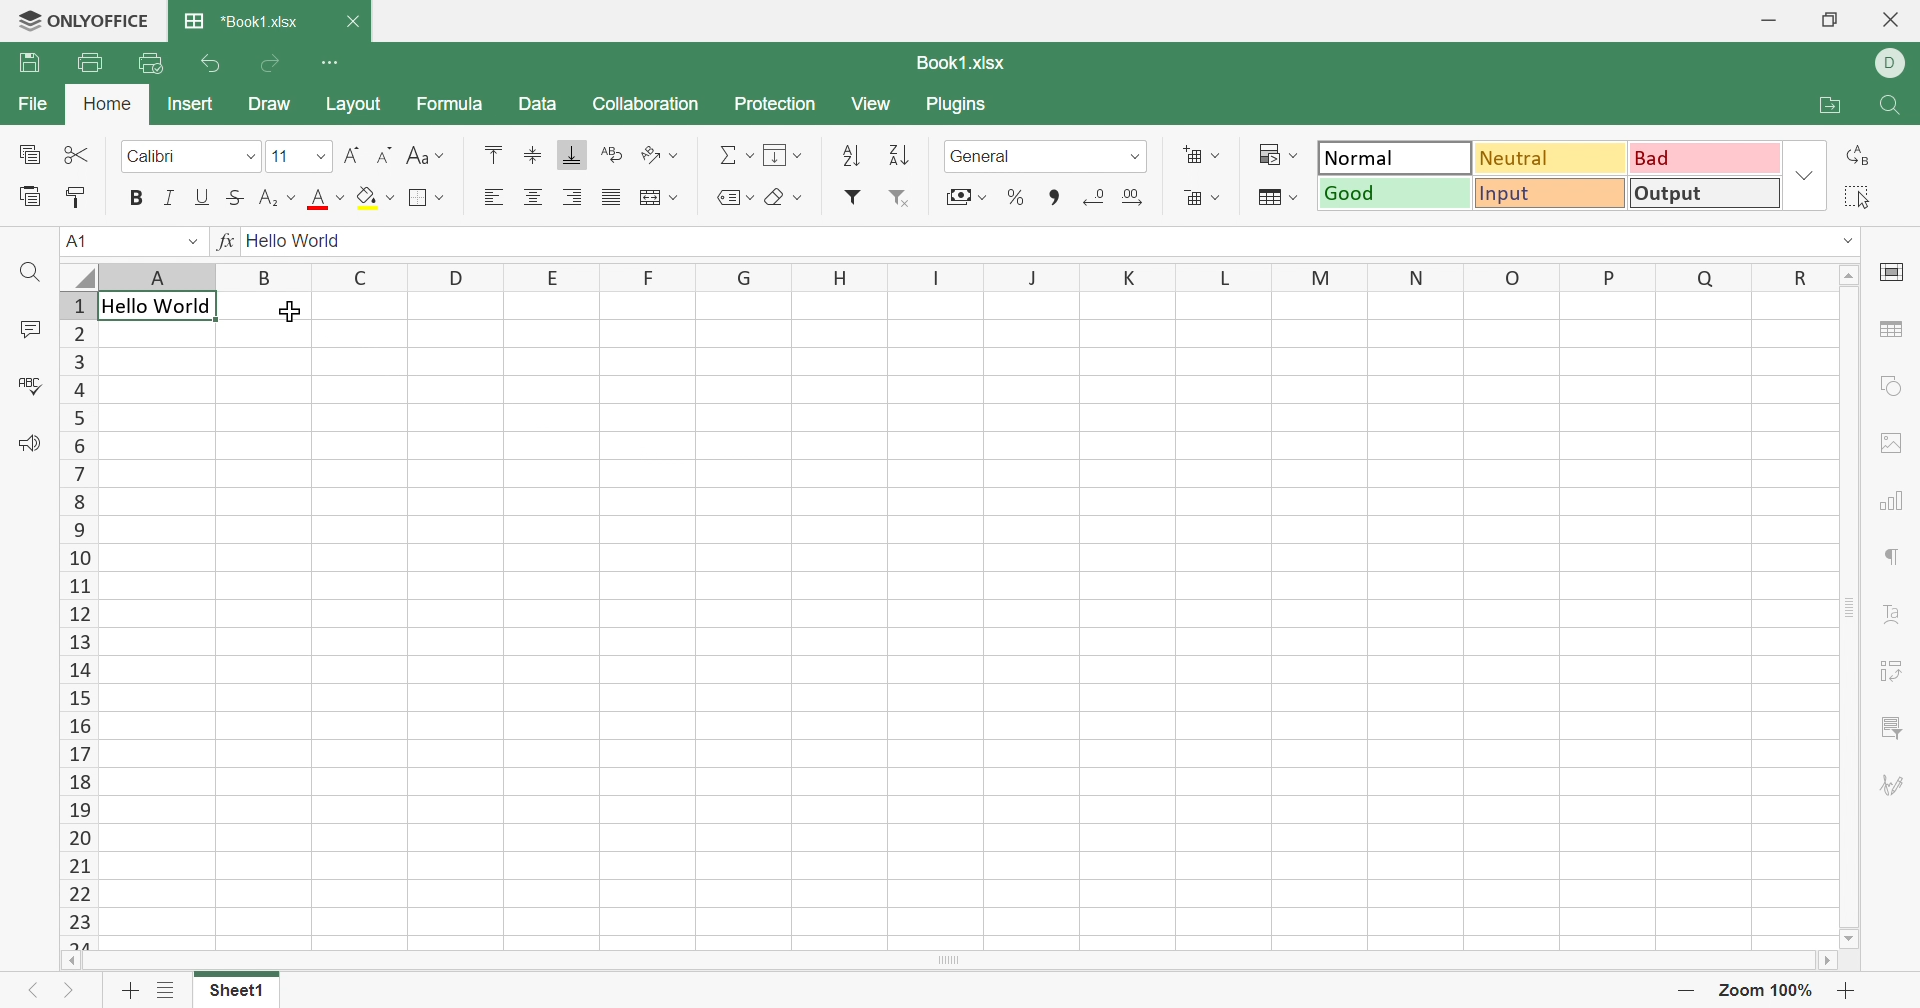 The image size is (1920, 1008). I want to click on Align center, so click(533, 196).